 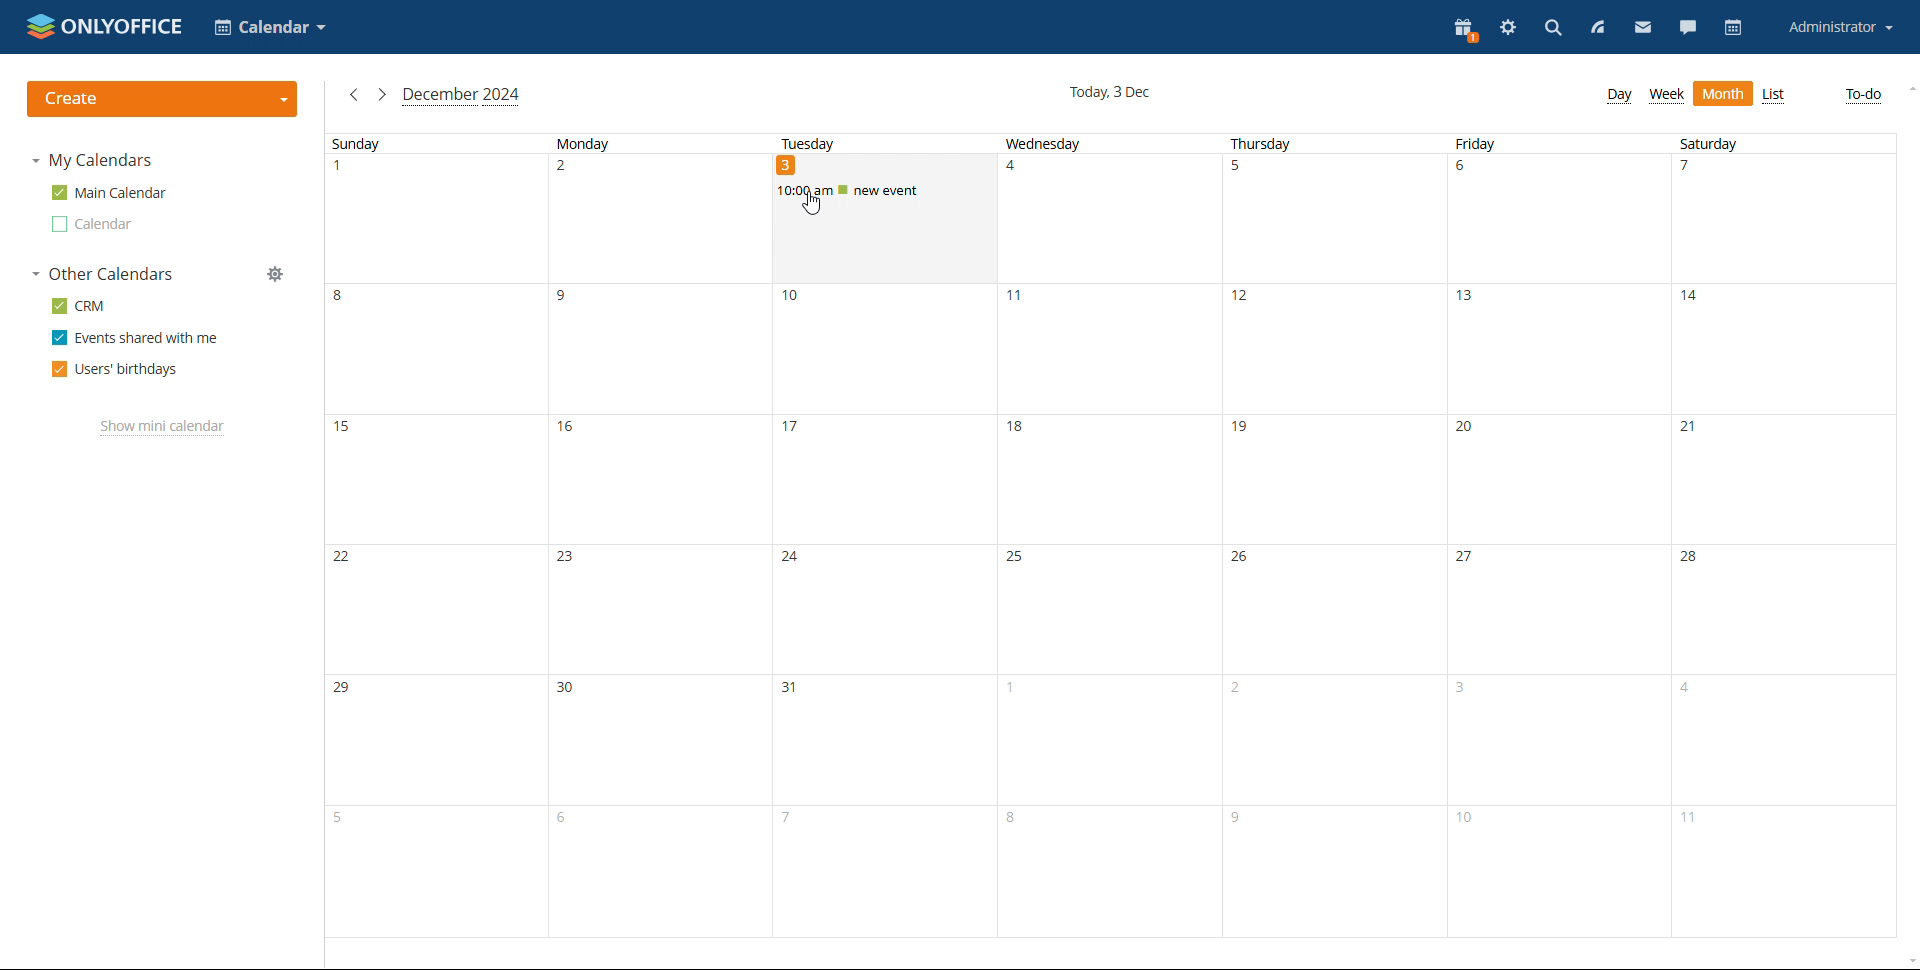 What do you see at coordinates (809, 204) in the screenshot?
I see `cursor` at bounding box center [809, 204].